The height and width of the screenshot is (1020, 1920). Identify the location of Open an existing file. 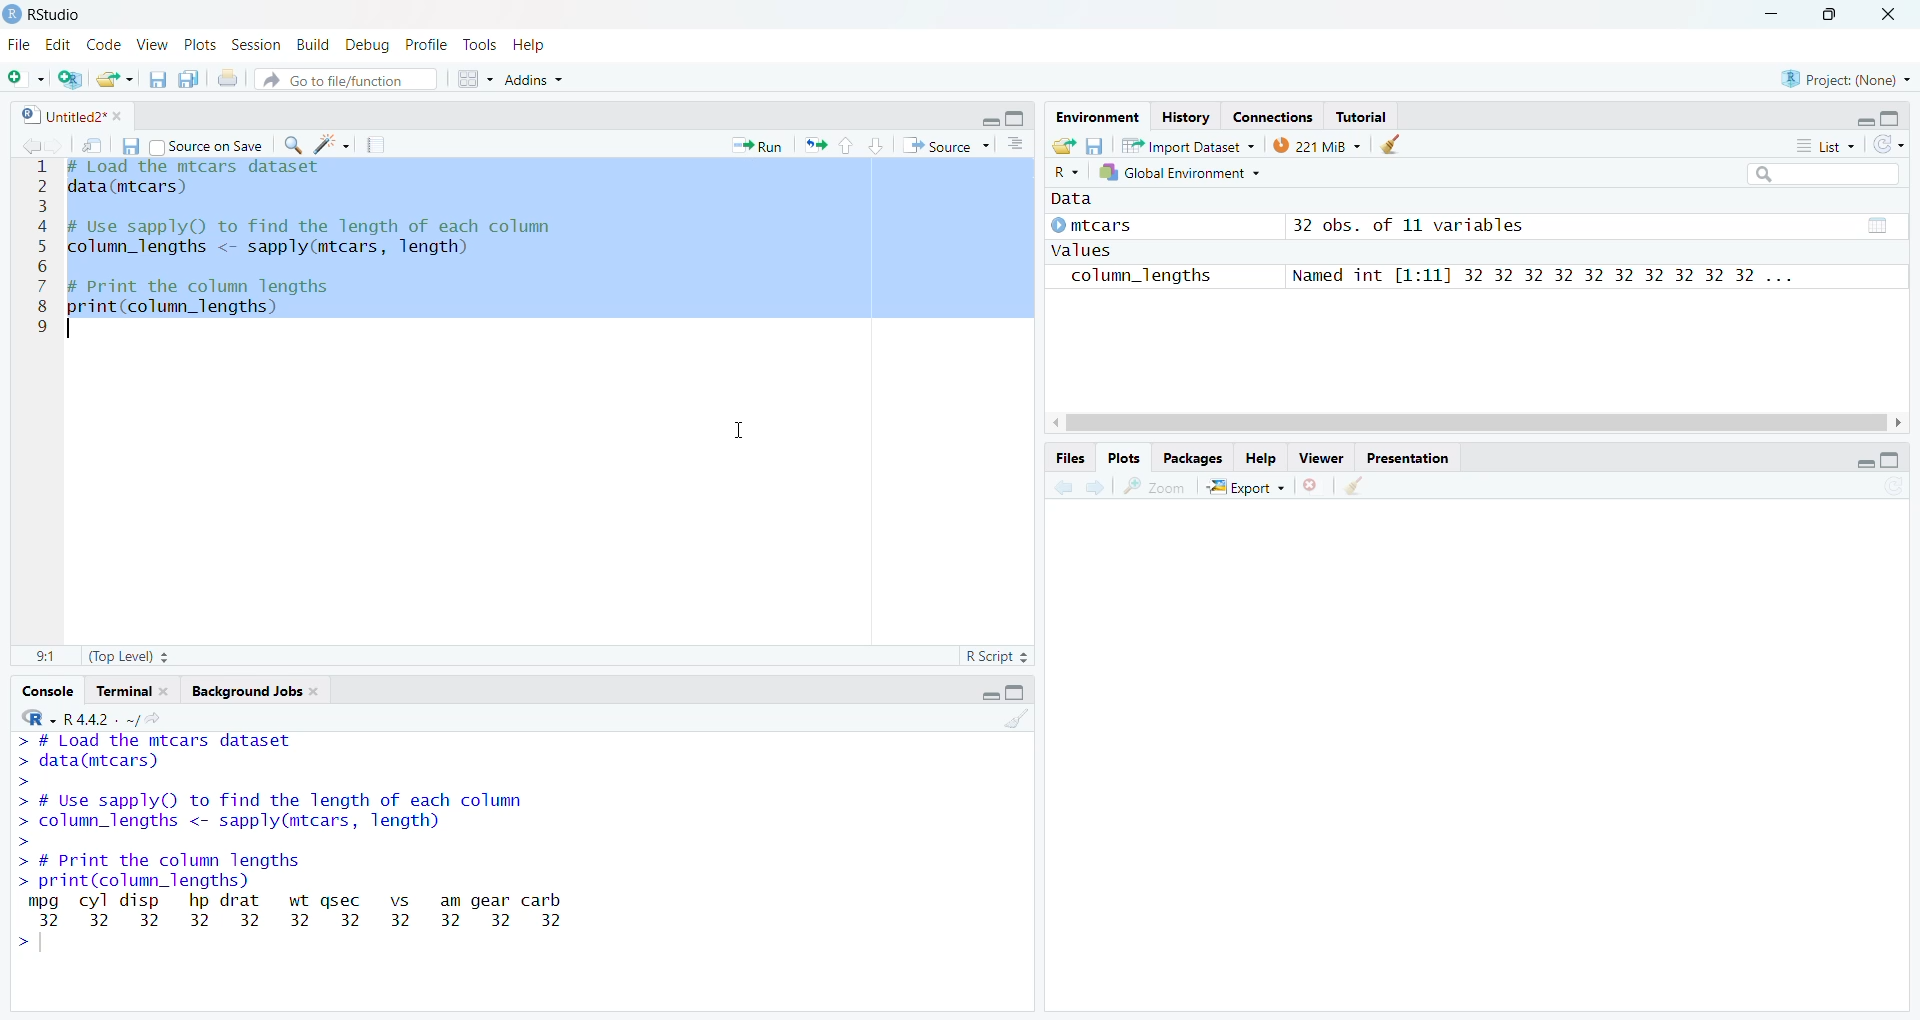
(114, 79).